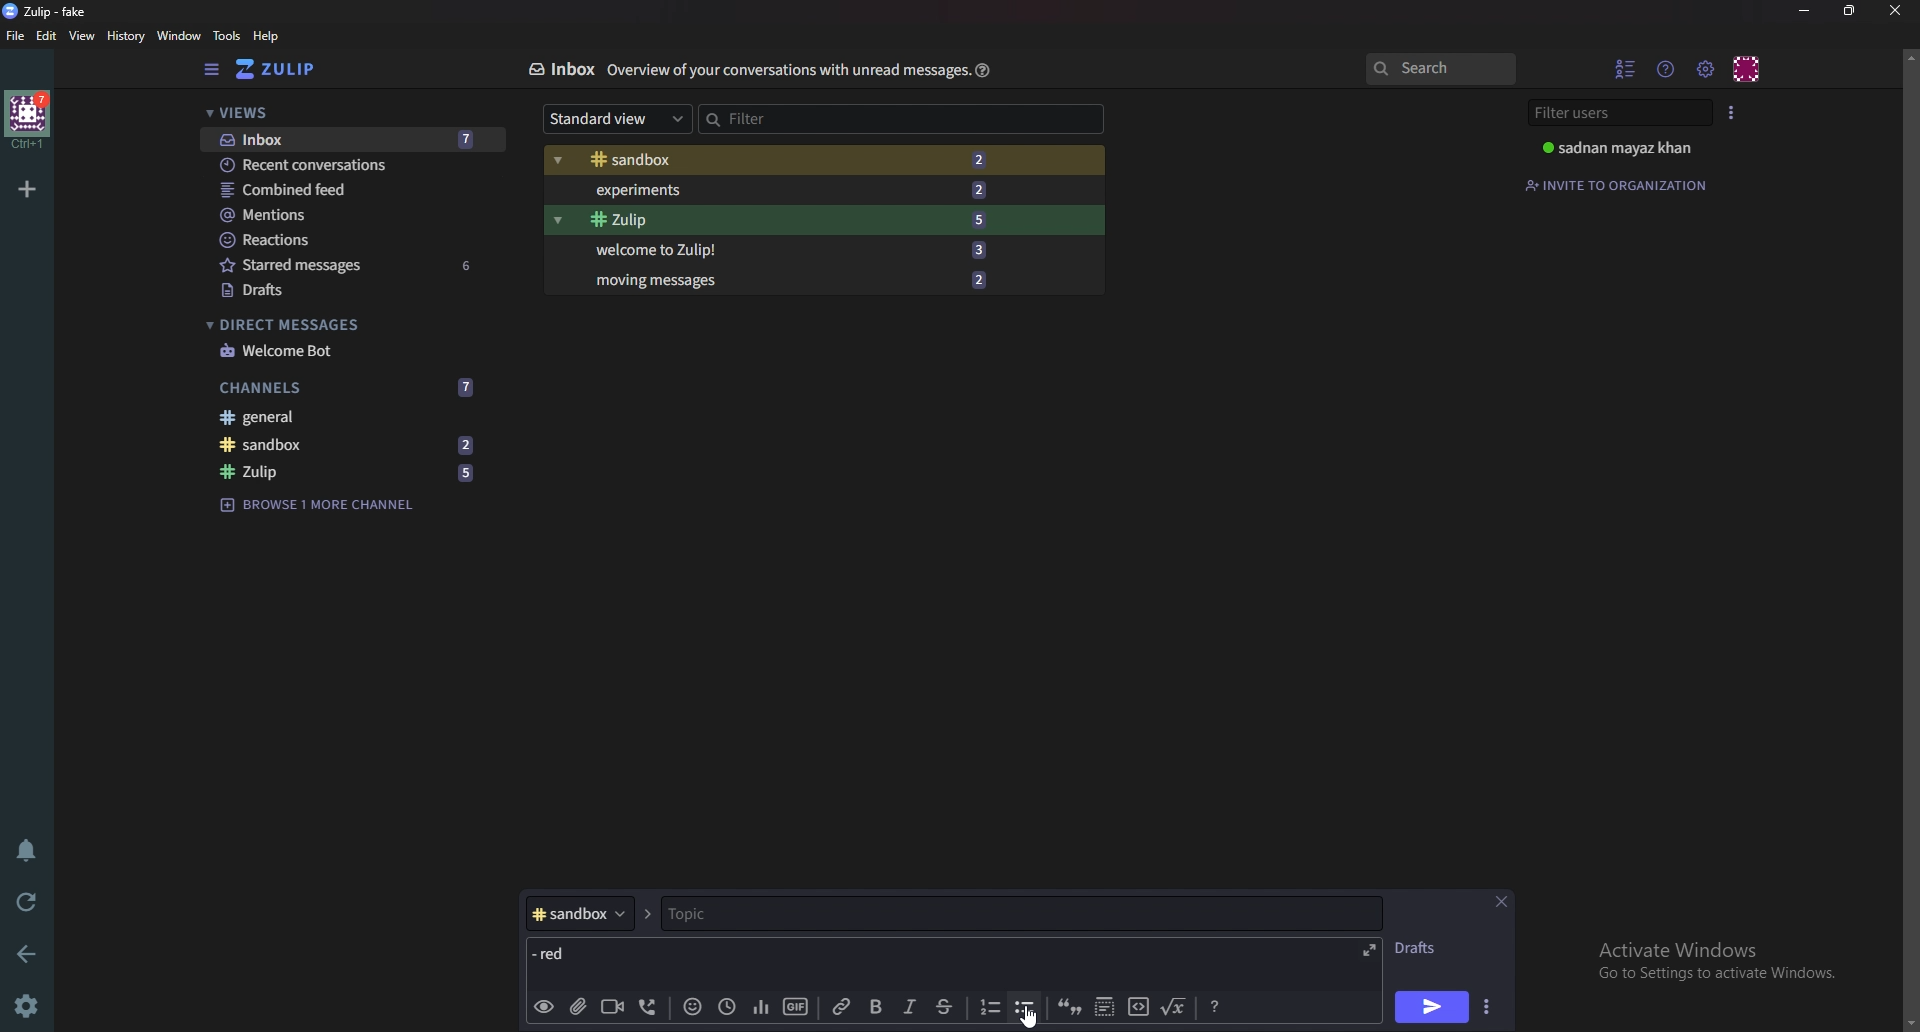  Describe the element at coordinates (1138, 1005) in the screenshot. I see `code` at that location.